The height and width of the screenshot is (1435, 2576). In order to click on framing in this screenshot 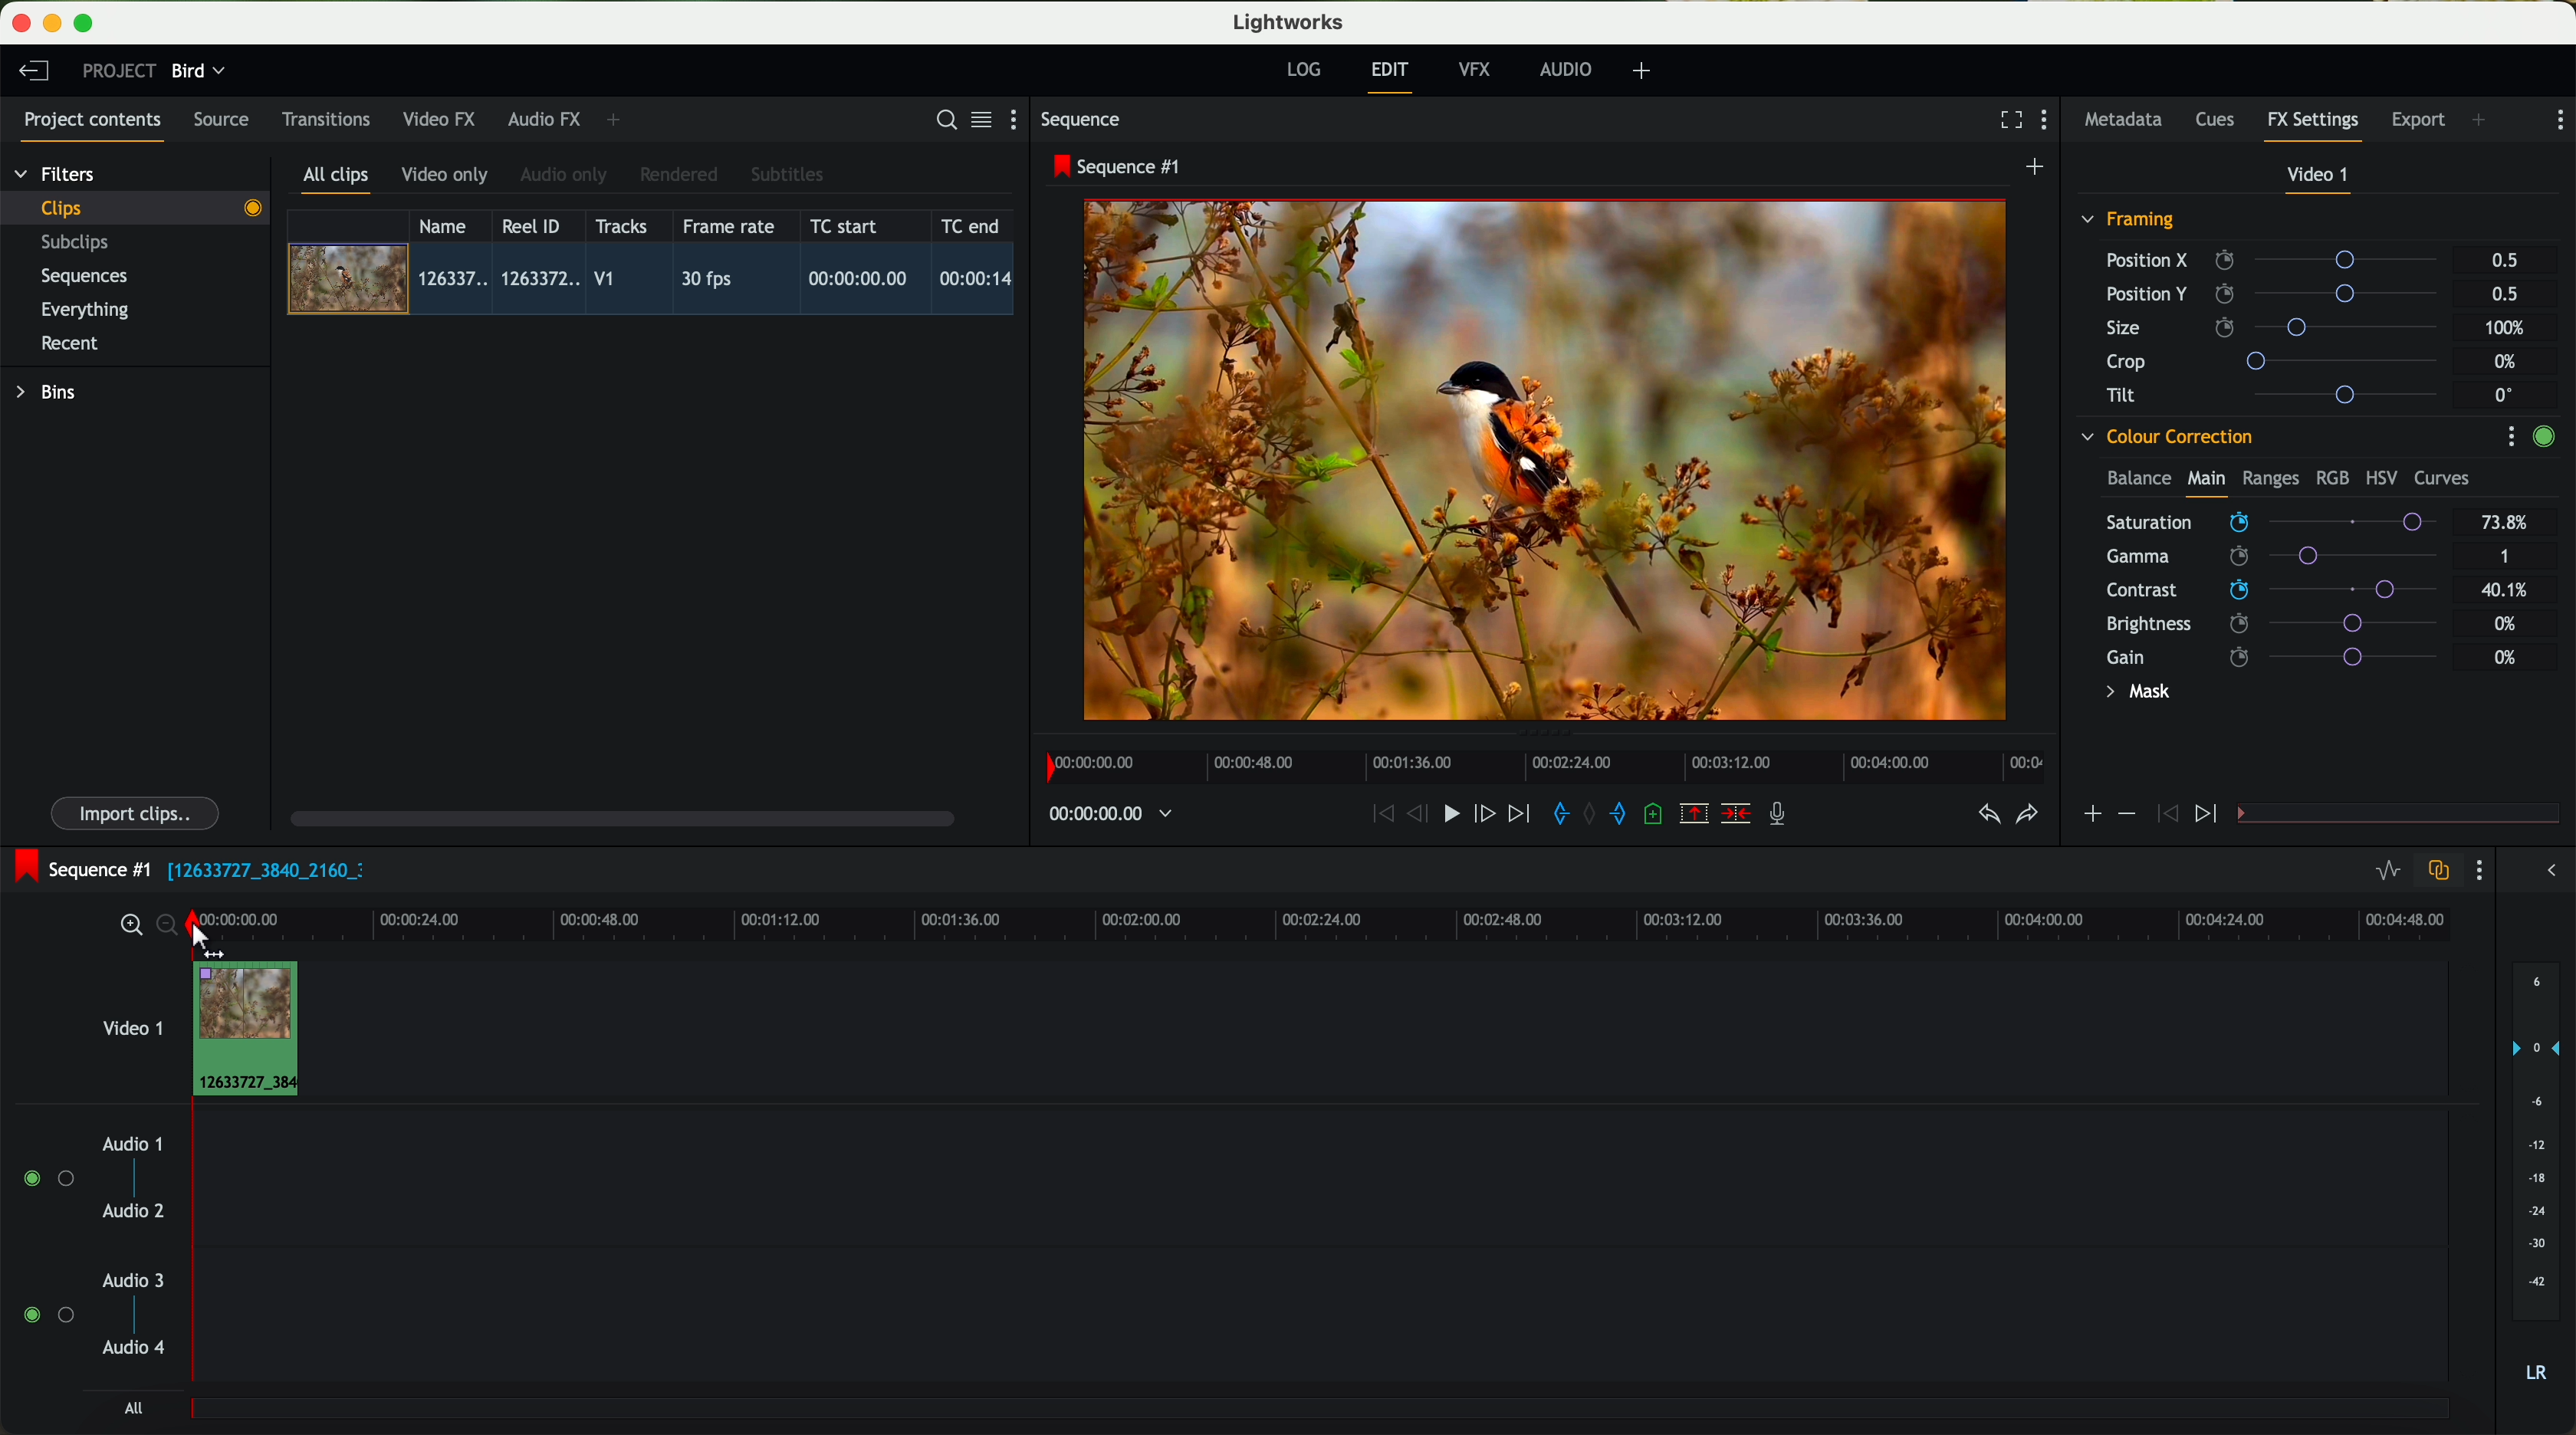, I will do `click(2129, 222)`.